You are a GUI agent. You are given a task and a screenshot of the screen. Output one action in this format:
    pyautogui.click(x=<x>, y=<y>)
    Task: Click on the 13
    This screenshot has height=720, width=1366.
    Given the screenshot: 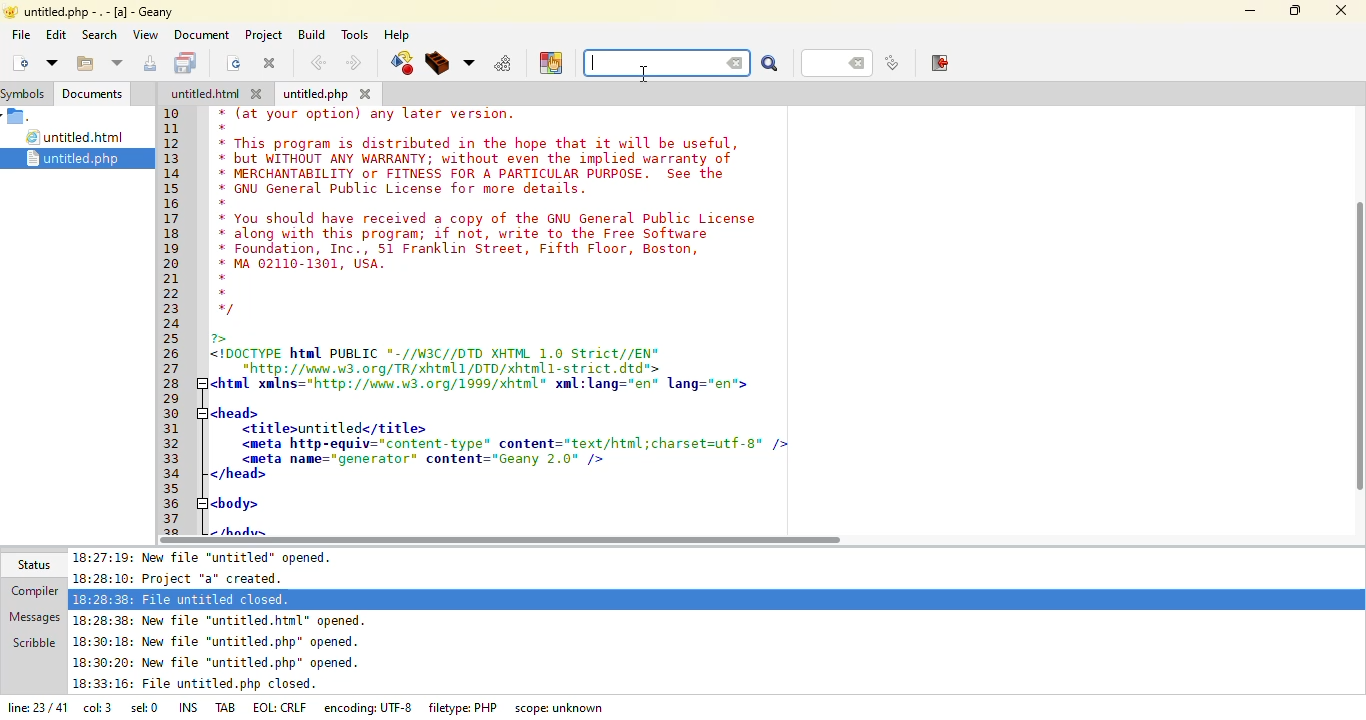 What is the action you would take?
    pyautogui.click(x=172, y=158)
    